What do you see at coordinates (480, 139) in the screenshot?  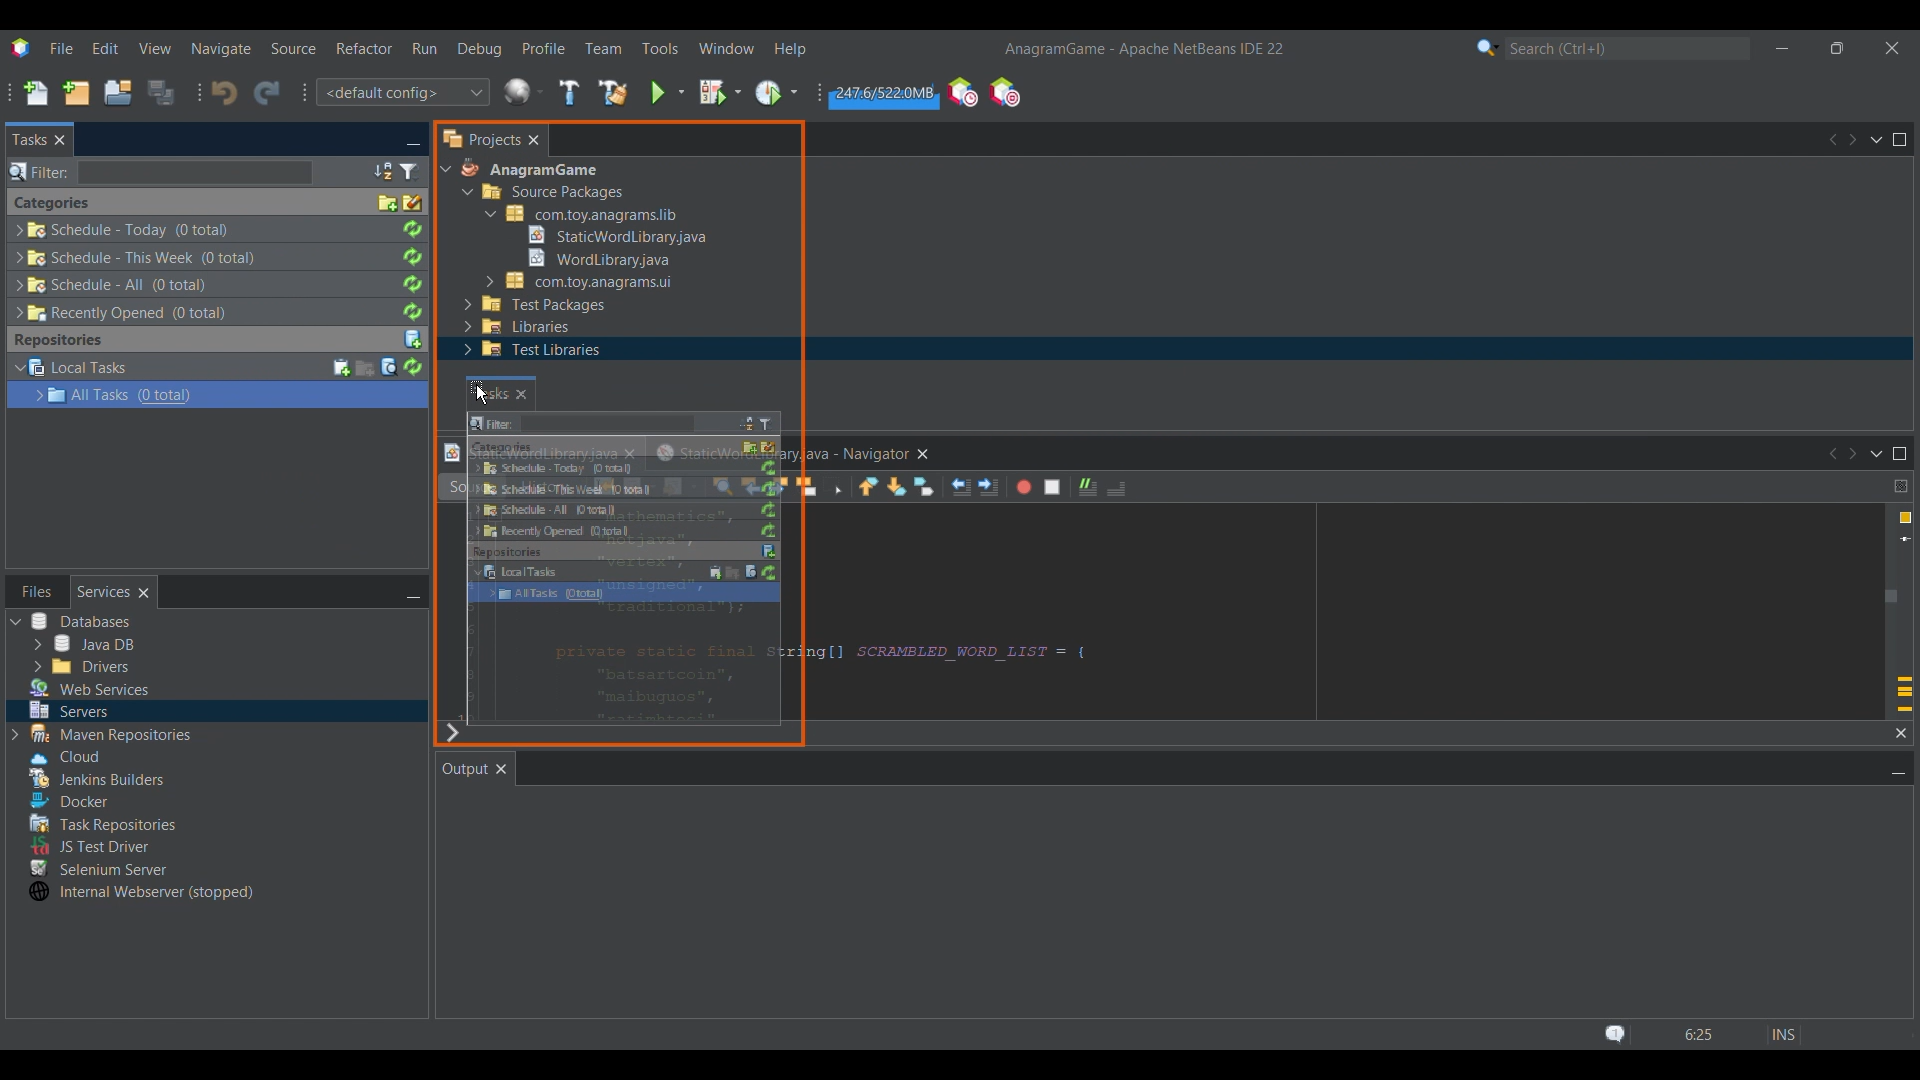 I see `Projects tab` at bounding box center [480, 139].